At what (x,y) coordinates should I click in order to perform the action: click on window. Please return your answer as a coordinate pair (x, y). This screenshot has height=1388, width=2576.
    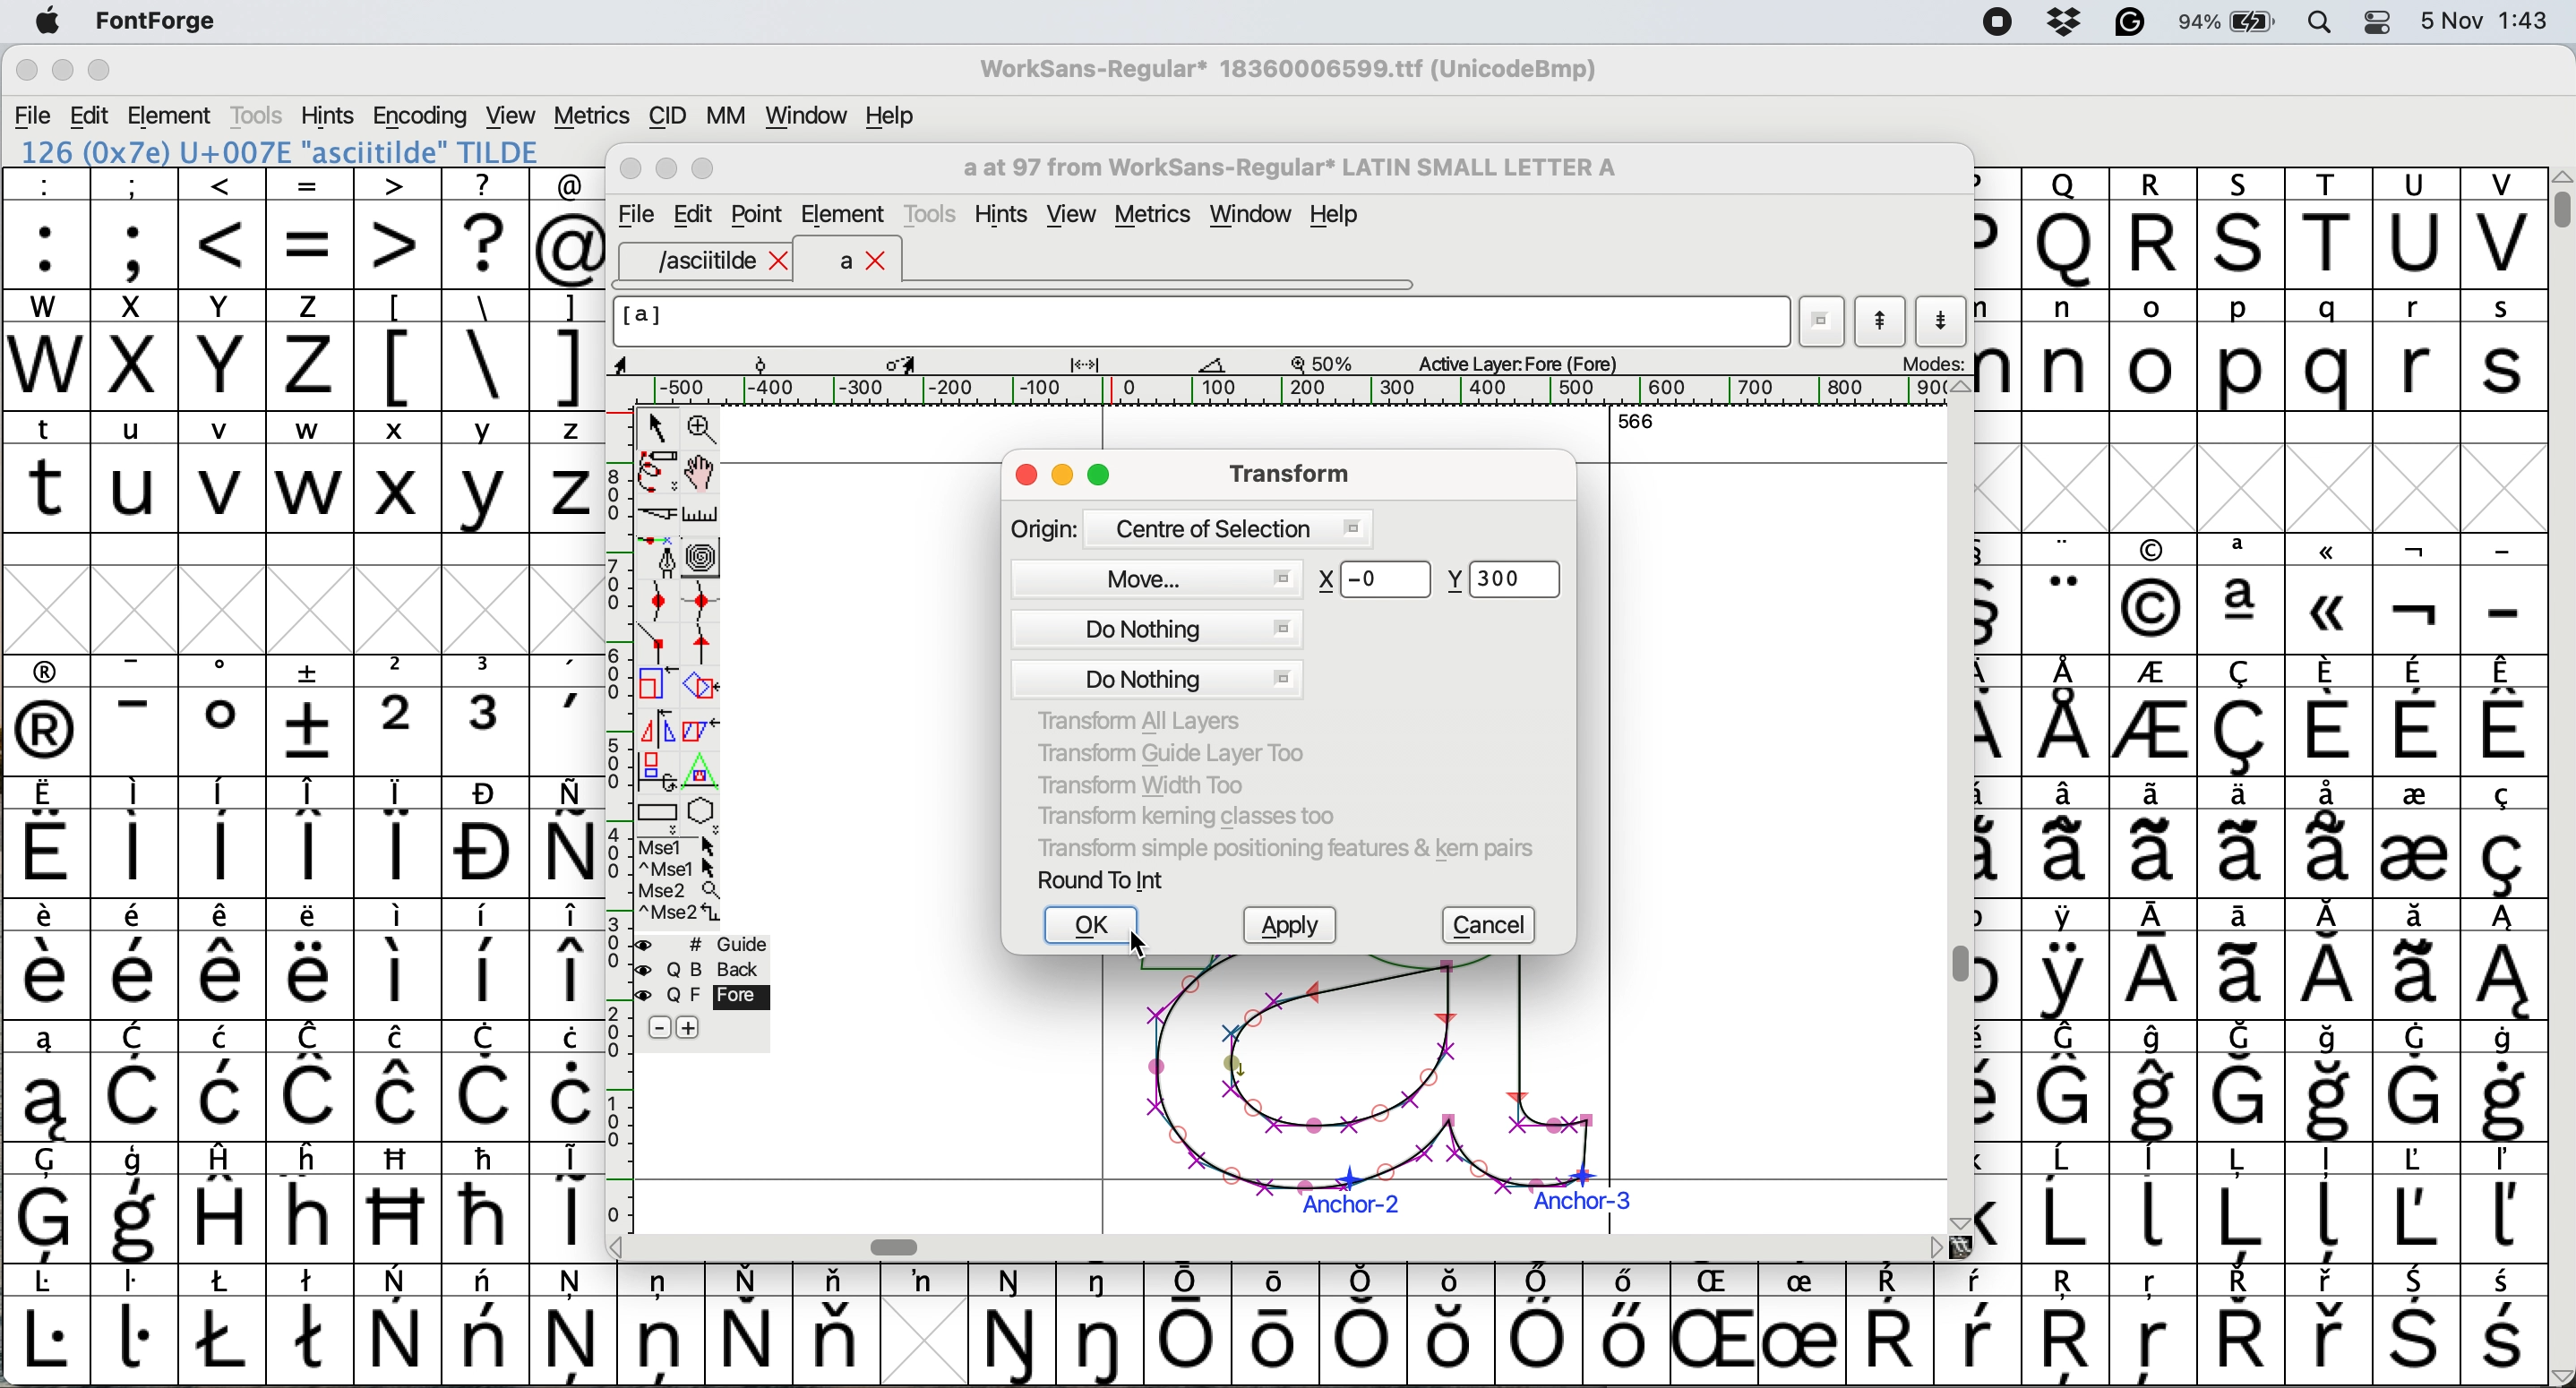
    Looking at the image, I should click on (1255, 216).